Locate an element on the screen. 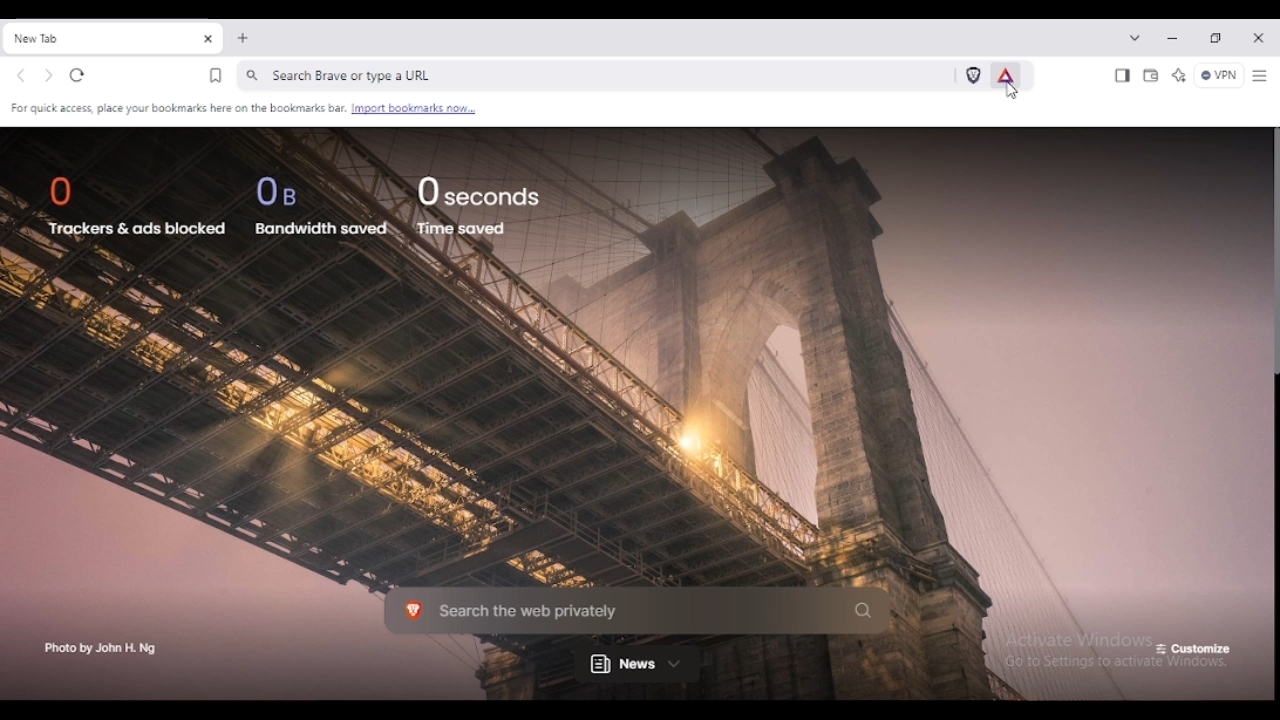  background photo is located at coordinates (622, 407).